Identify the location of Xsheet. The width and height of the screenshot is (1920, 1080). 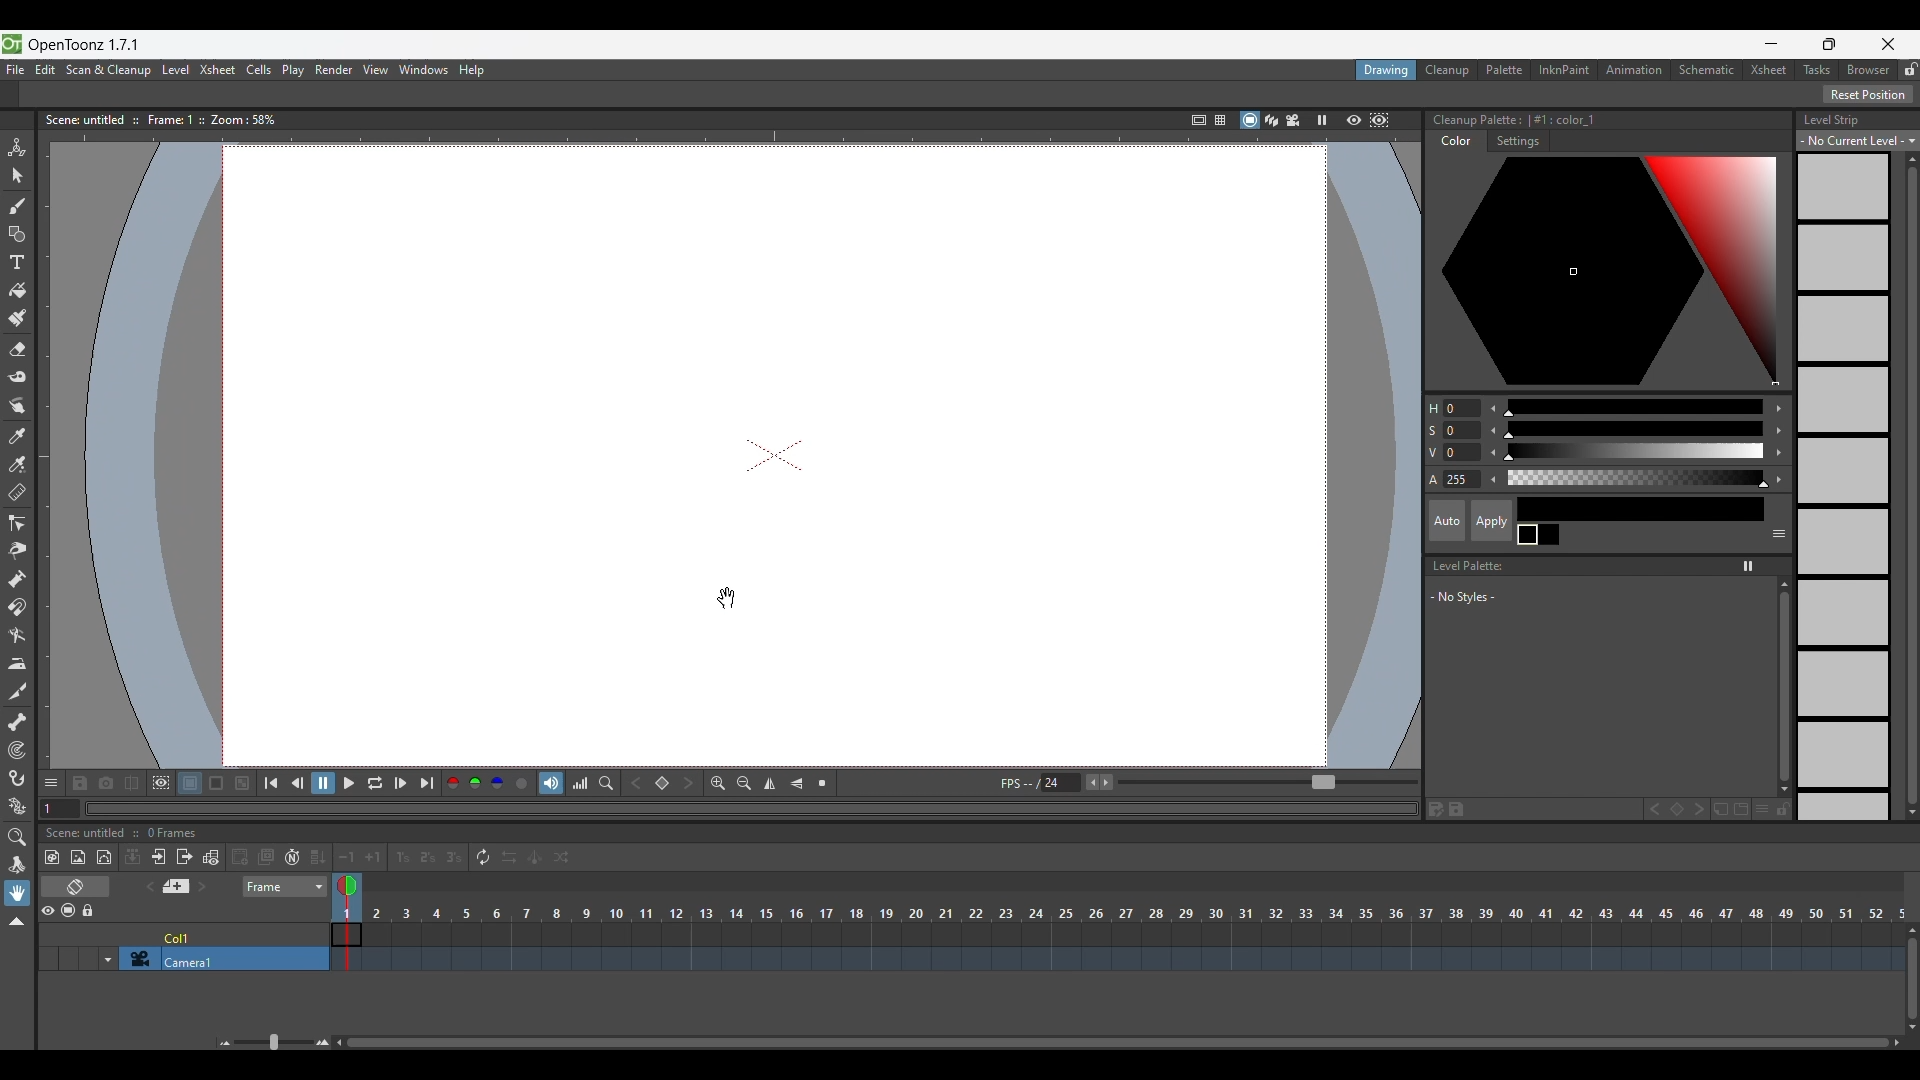
(1768, 70).